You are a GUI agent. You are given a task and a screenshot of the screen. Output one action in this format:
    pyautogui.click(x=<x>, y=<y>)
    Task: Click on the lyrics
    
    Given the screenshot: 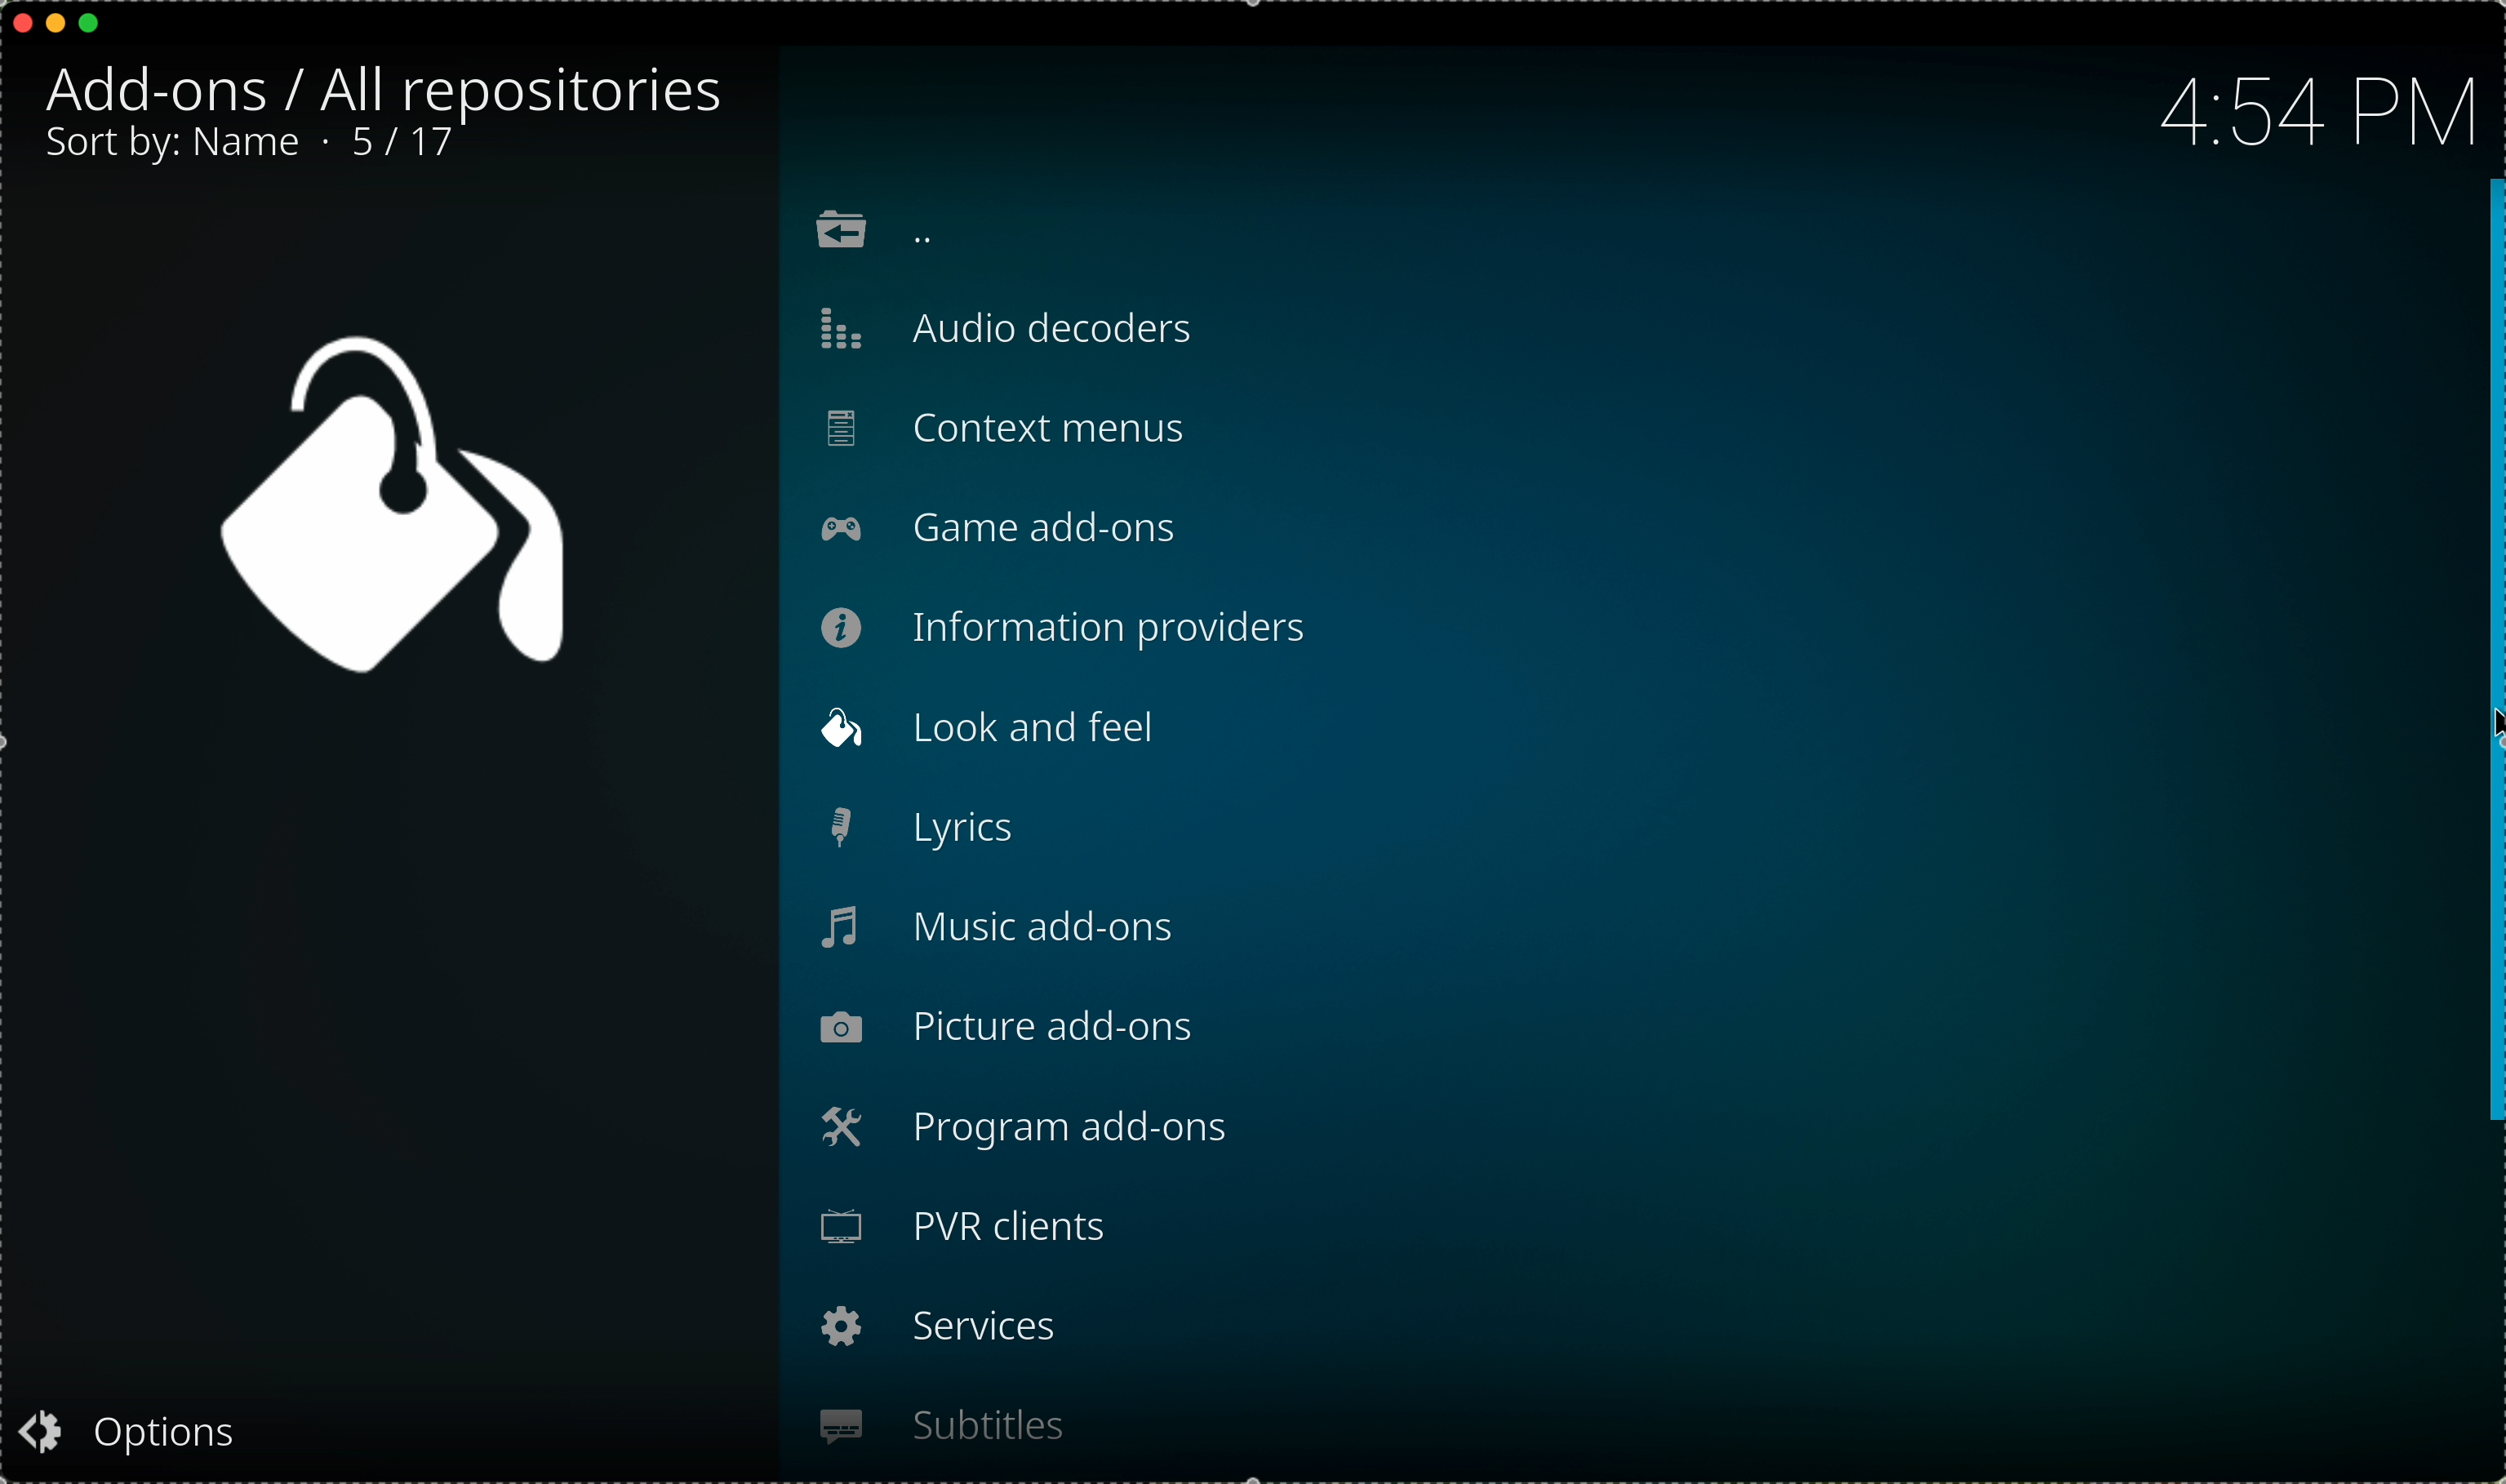 What is the action you would take?
    pyautogui.click(x=921, y=827)
    